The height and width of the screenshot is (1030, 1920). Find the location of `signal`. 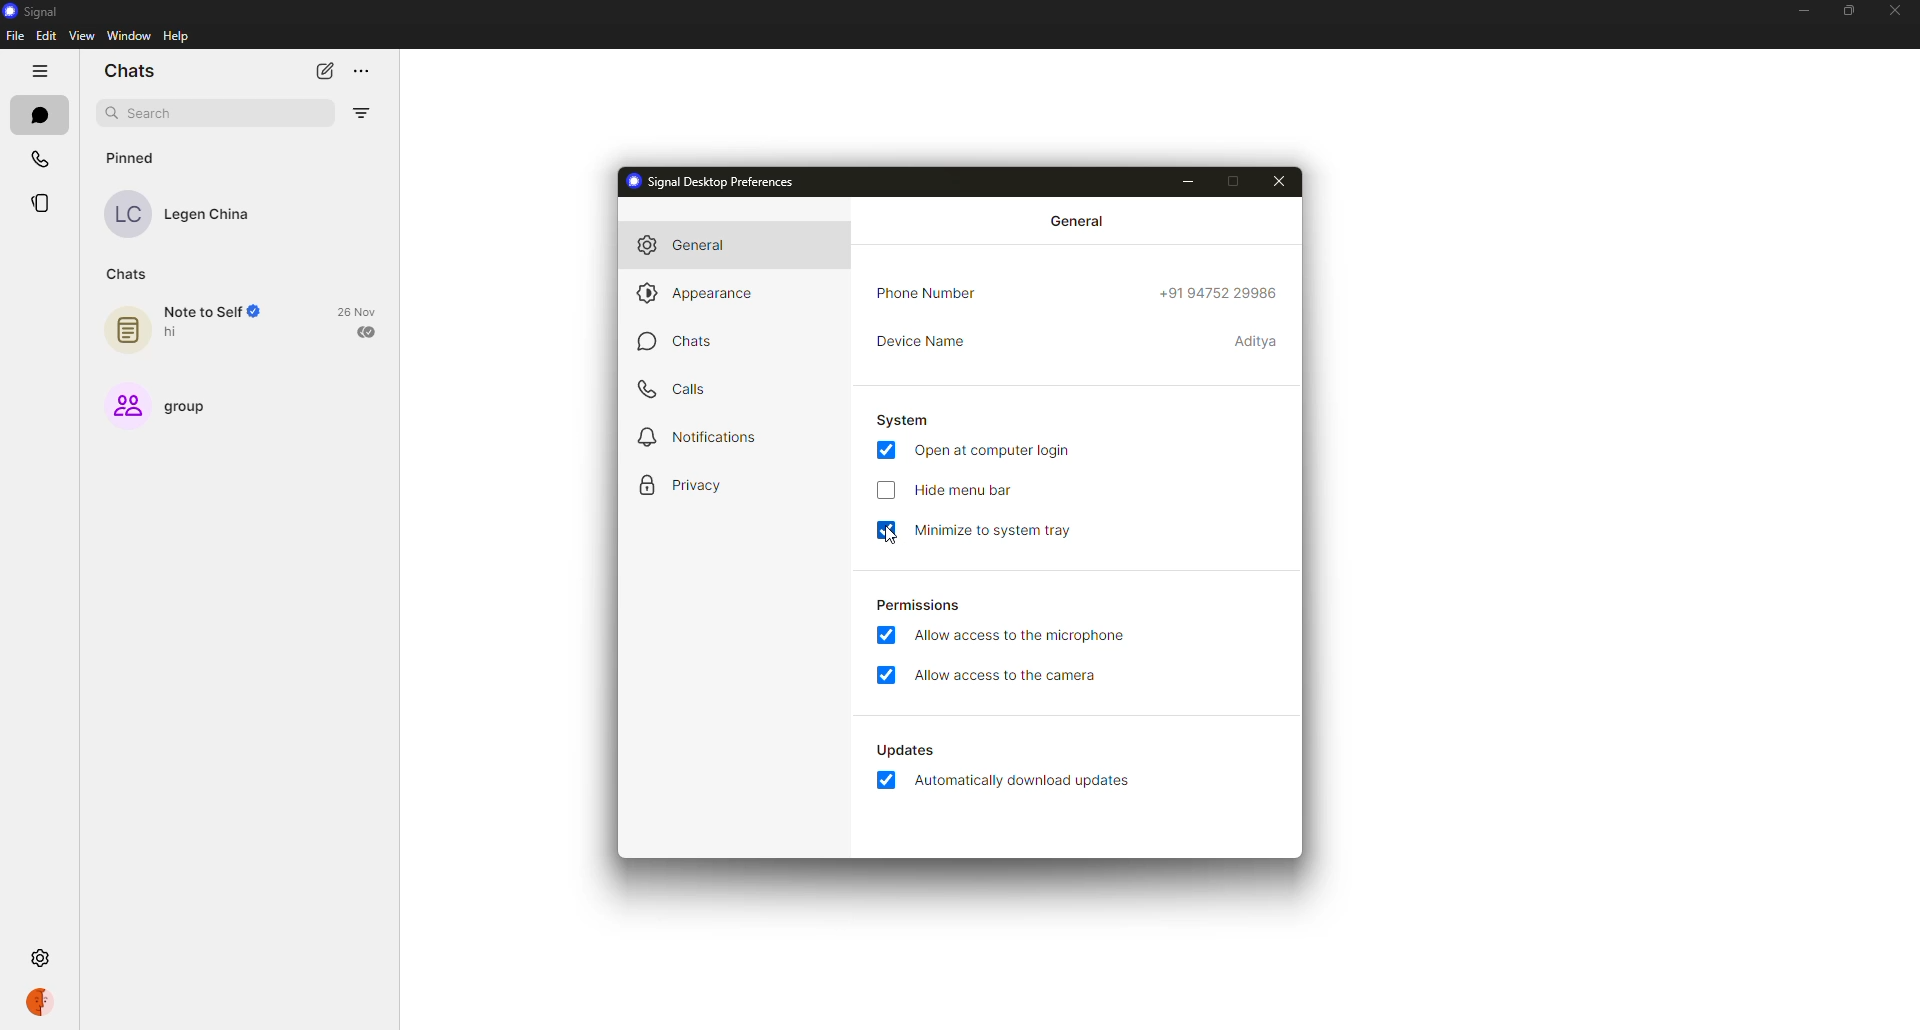

signal is located at coordinates (34, 12).